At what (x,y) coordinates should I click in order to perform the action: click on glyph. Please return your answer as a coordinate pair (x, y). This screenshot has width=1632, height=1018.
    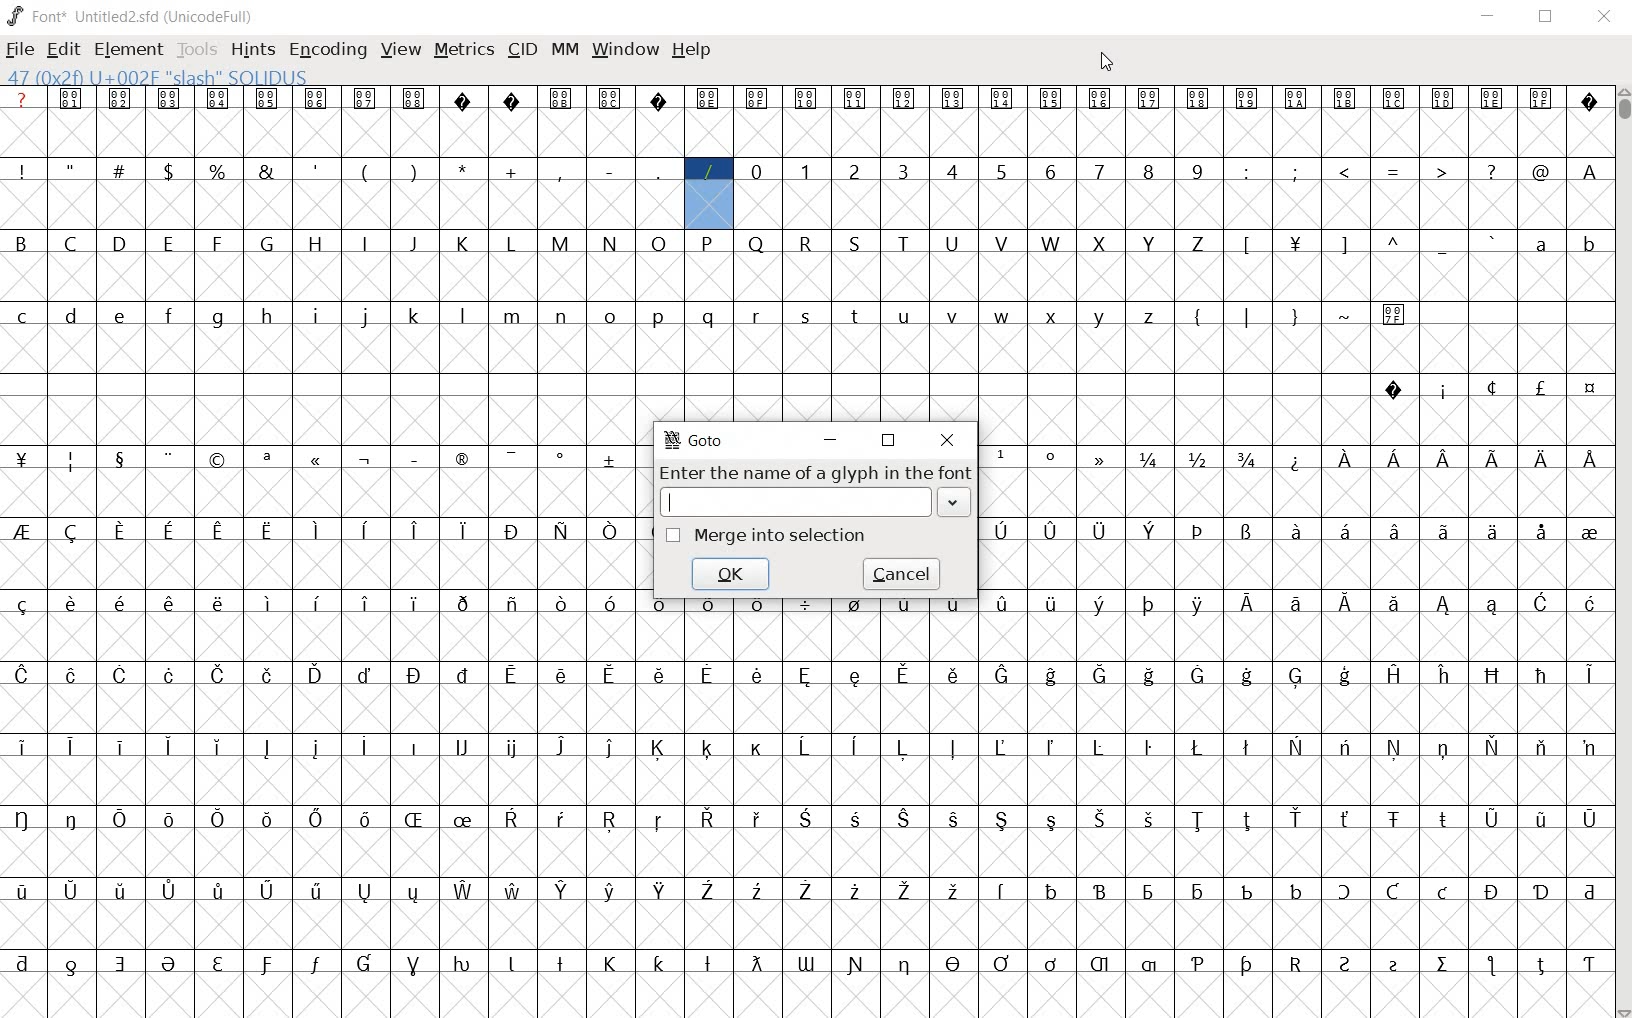
    Looking at the image, I should click on (661, 890).